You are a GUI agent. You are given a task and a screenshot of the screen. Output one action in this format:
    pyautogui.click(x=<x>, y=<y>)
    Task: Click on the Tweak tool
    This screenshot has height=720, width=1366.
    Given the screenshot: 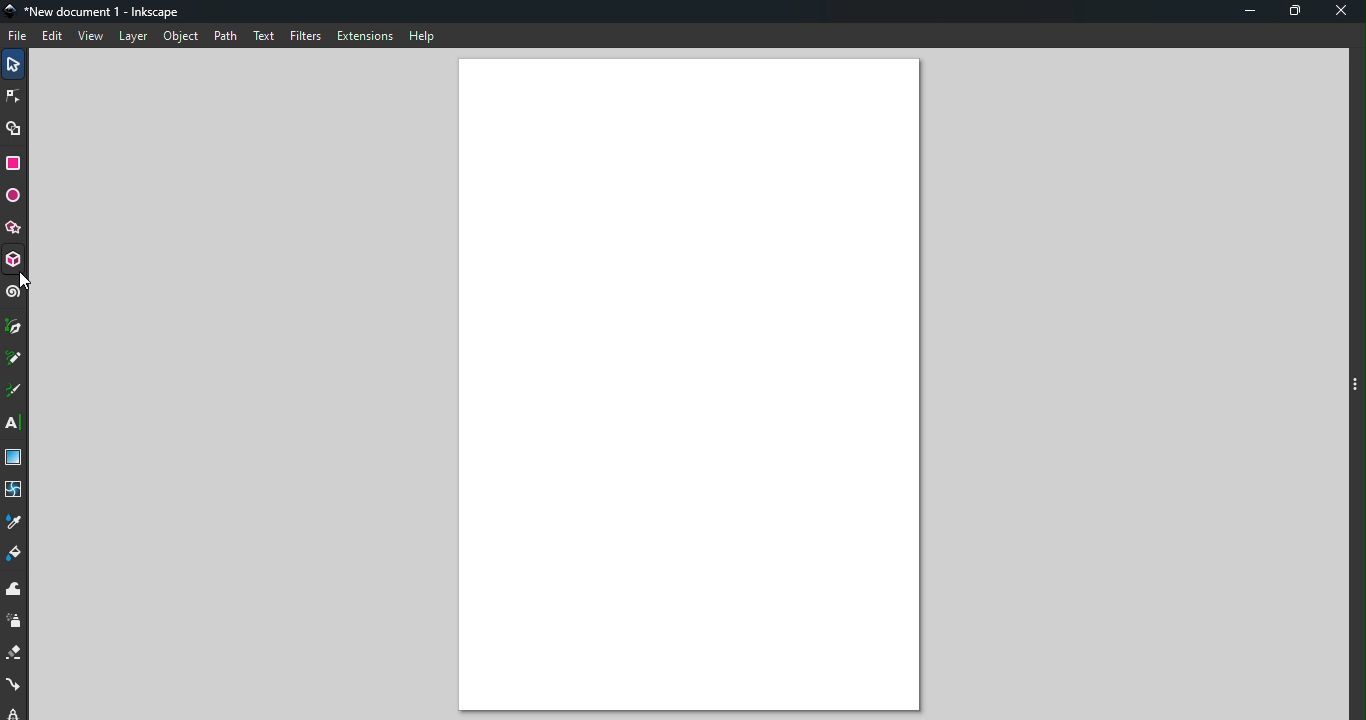 What is the action you would take?
    pyautogui.click(x=17, y=591)
    